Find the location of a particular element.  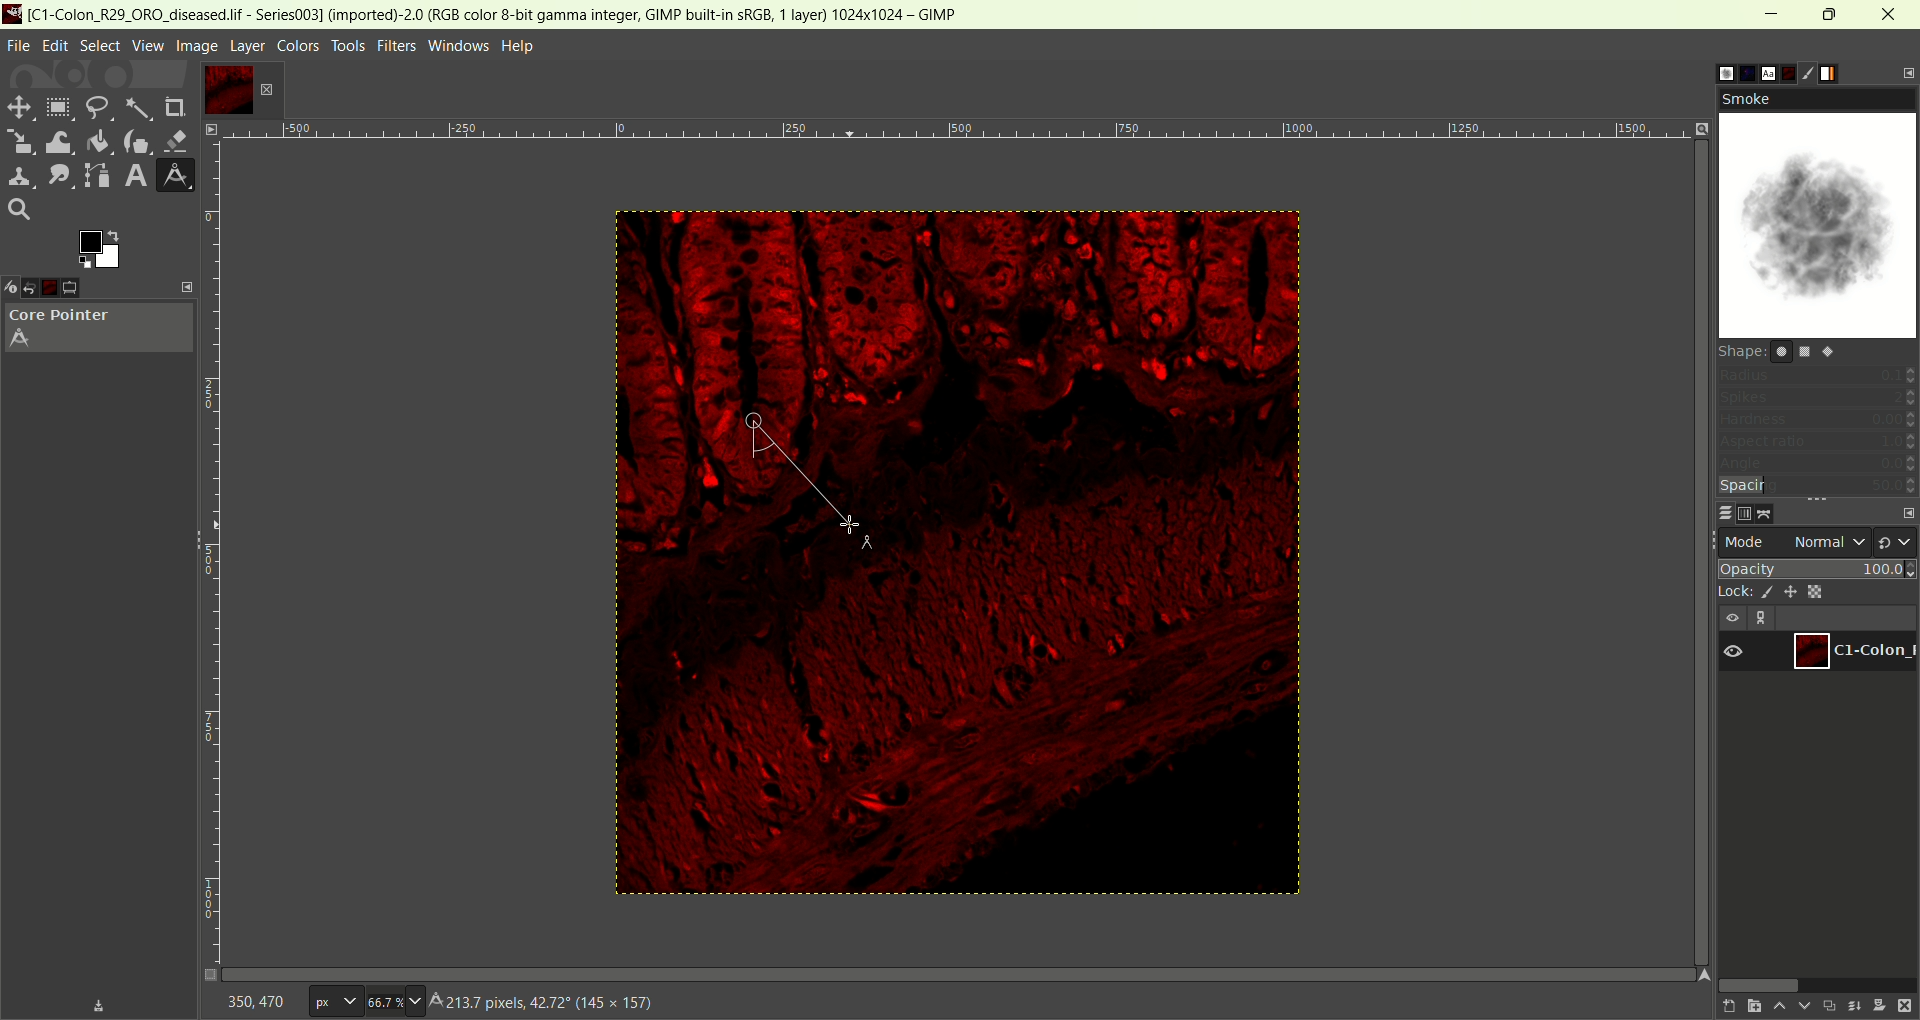

visibility is located at coordinates (1734, 653).